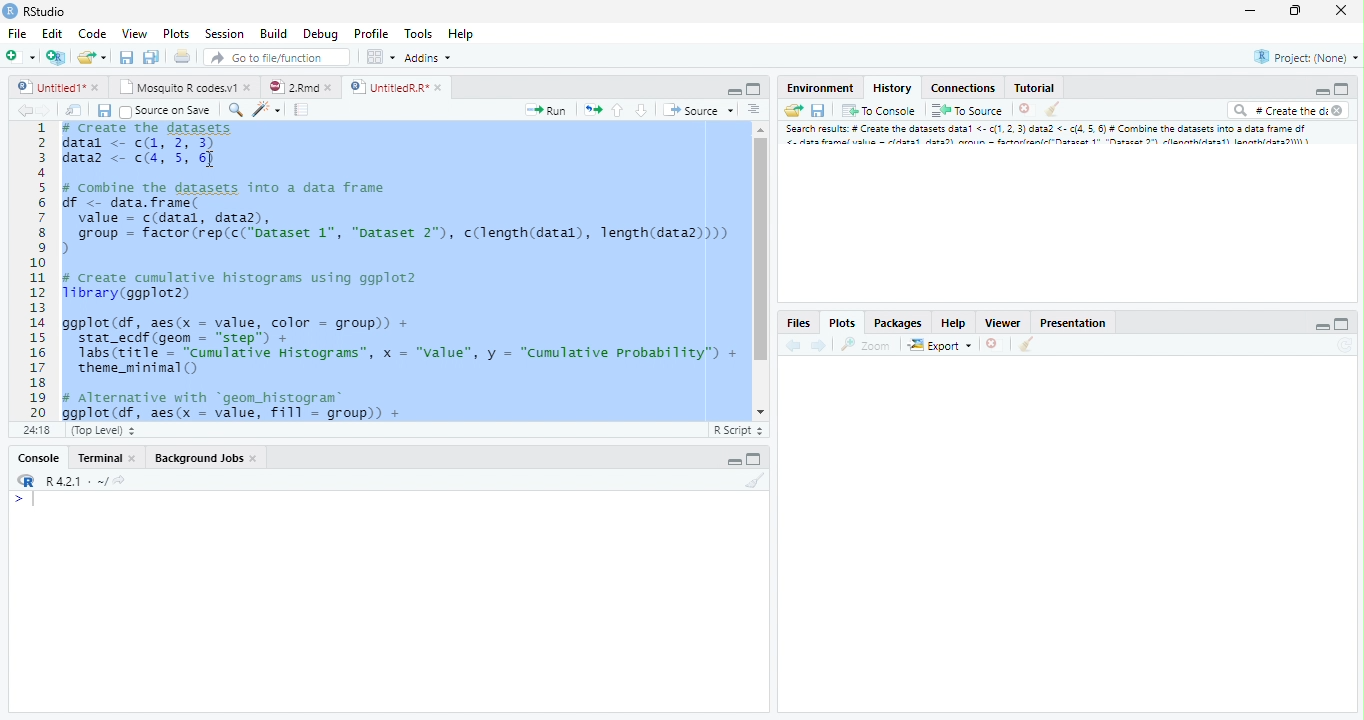 The image size is (1364, 720). I want to click on Scrollbar, so click(759, 268).